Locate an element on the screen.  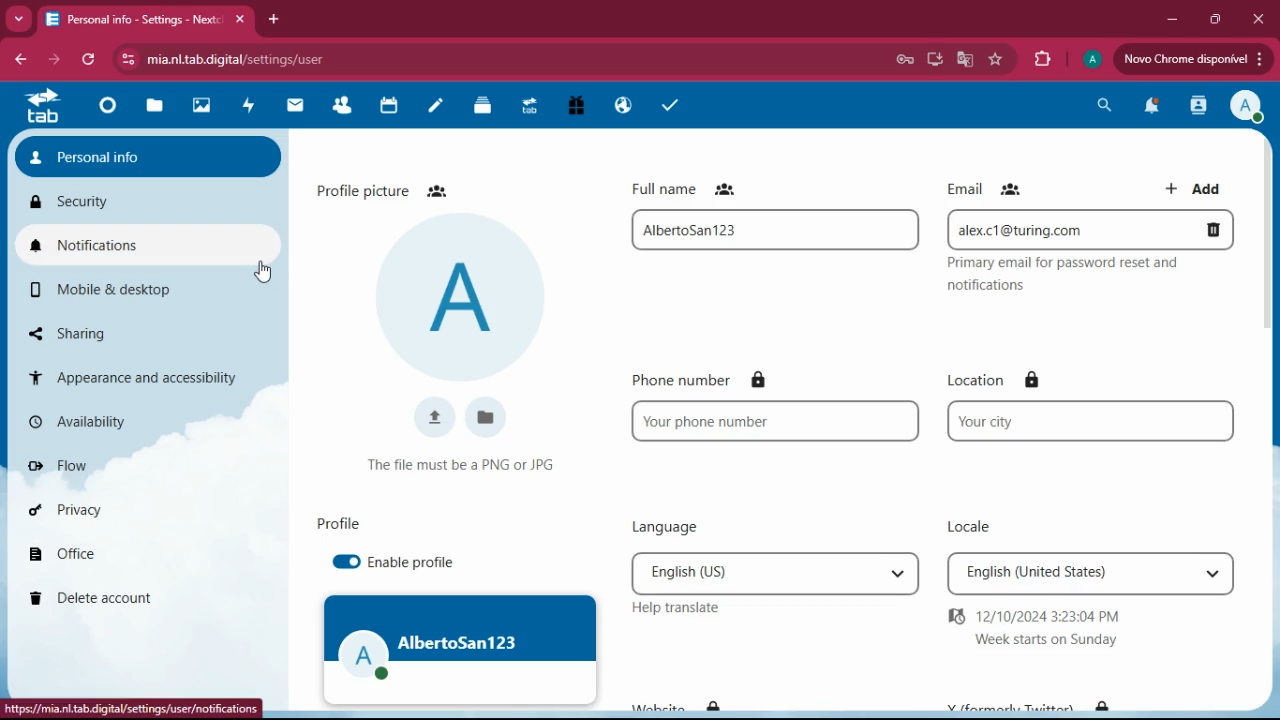
privacy is located at coordinates (125, 511).